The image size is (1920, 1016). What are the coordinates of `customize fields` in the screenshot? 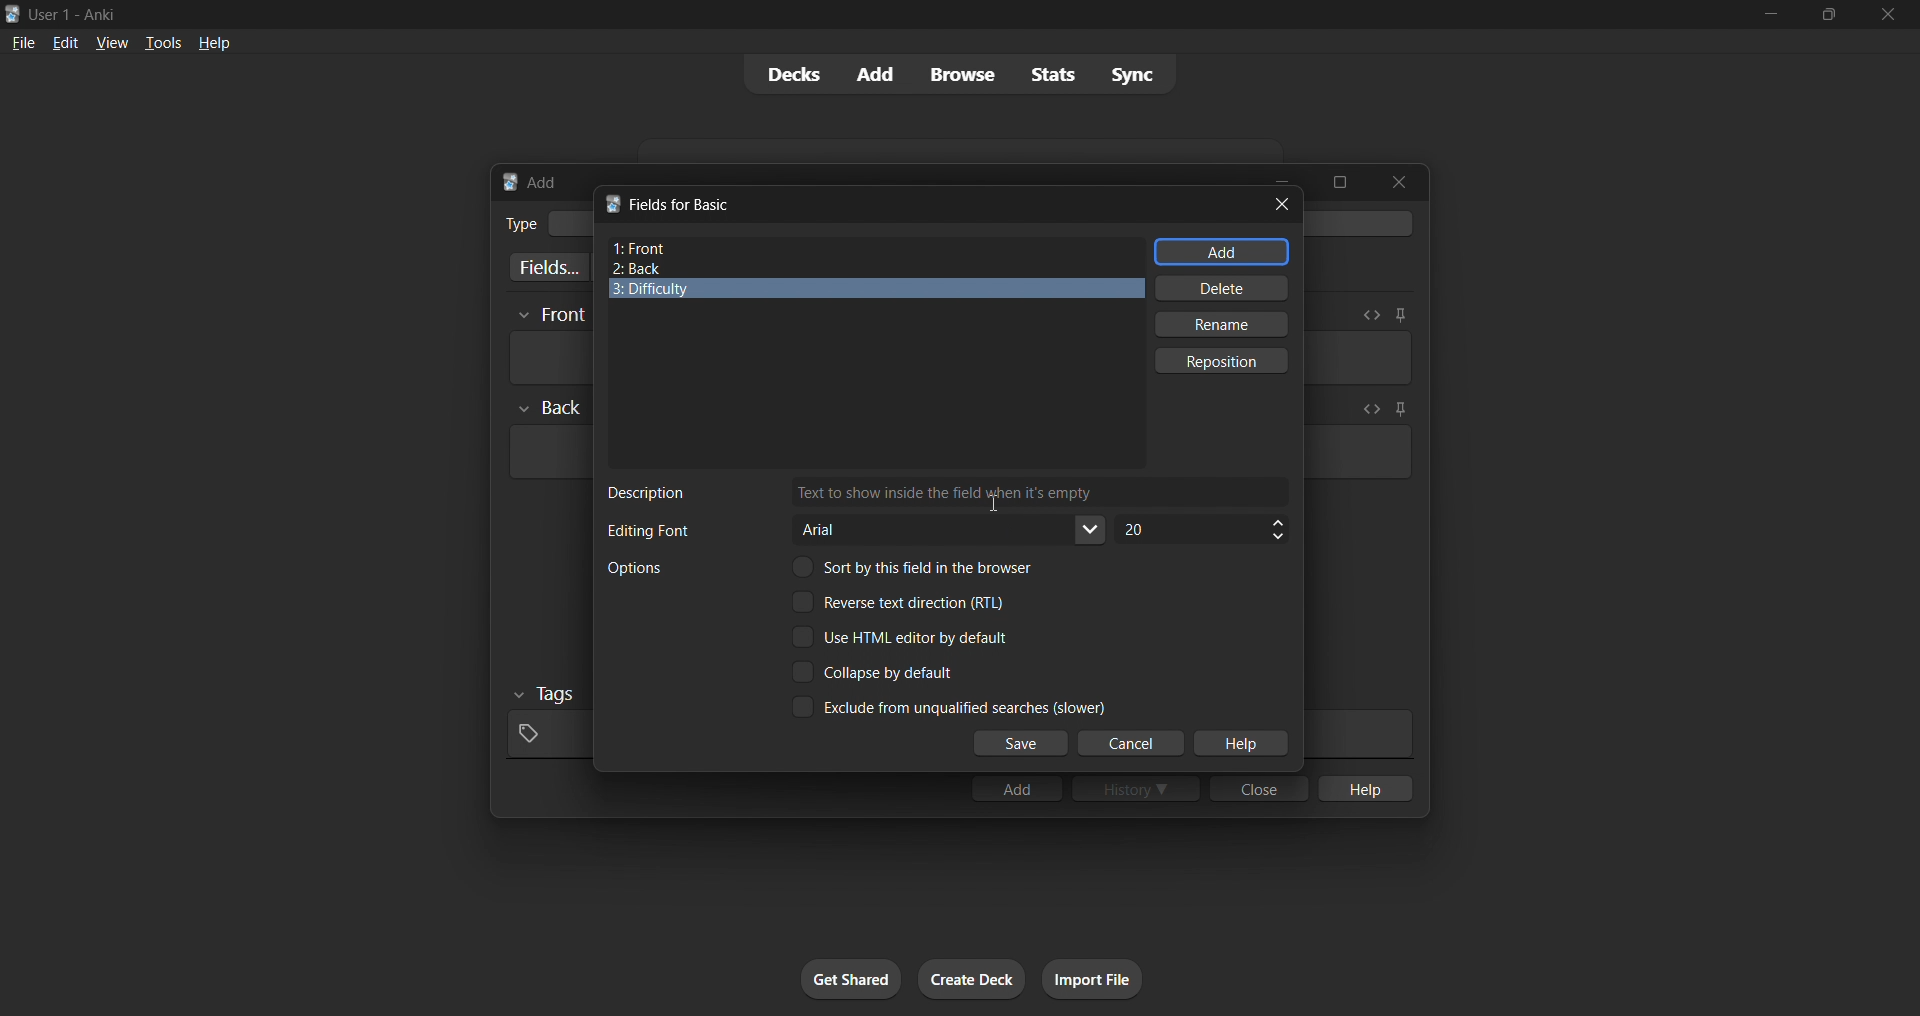 It's located at (545, 267).